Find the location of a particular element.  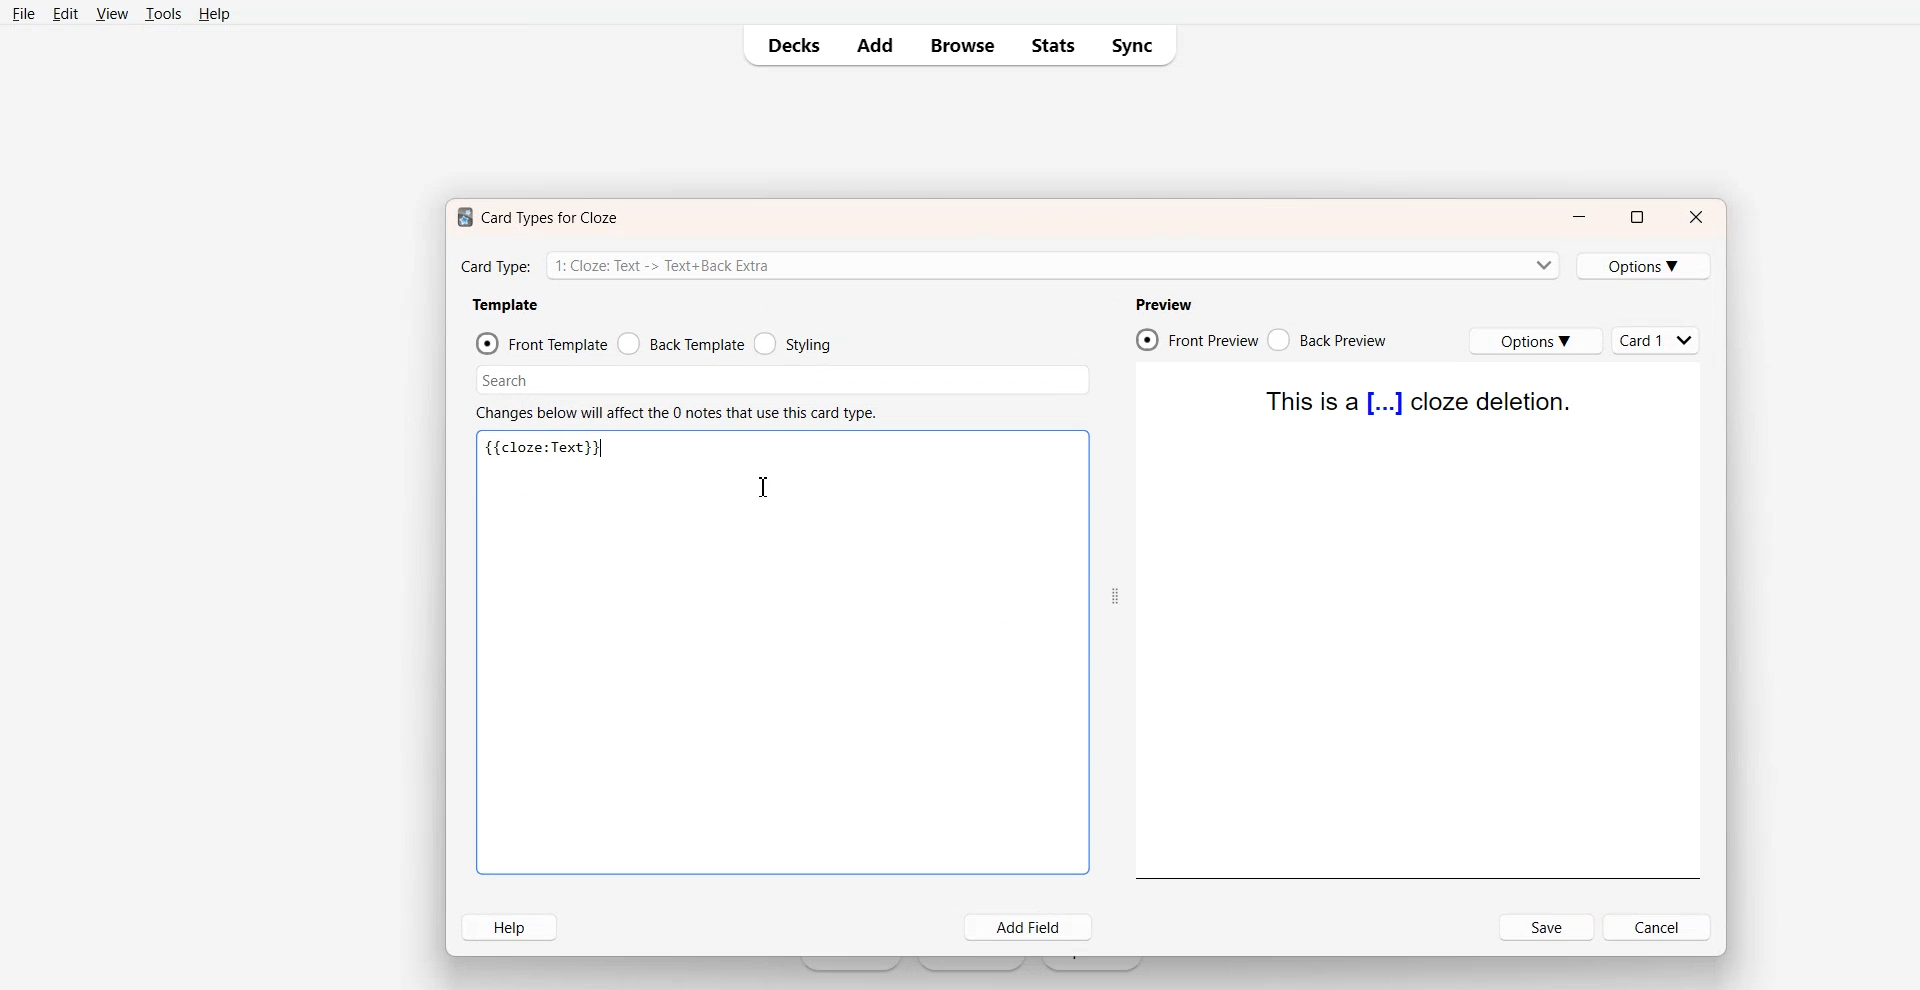

Sync is located at coordinates (1136, 46).